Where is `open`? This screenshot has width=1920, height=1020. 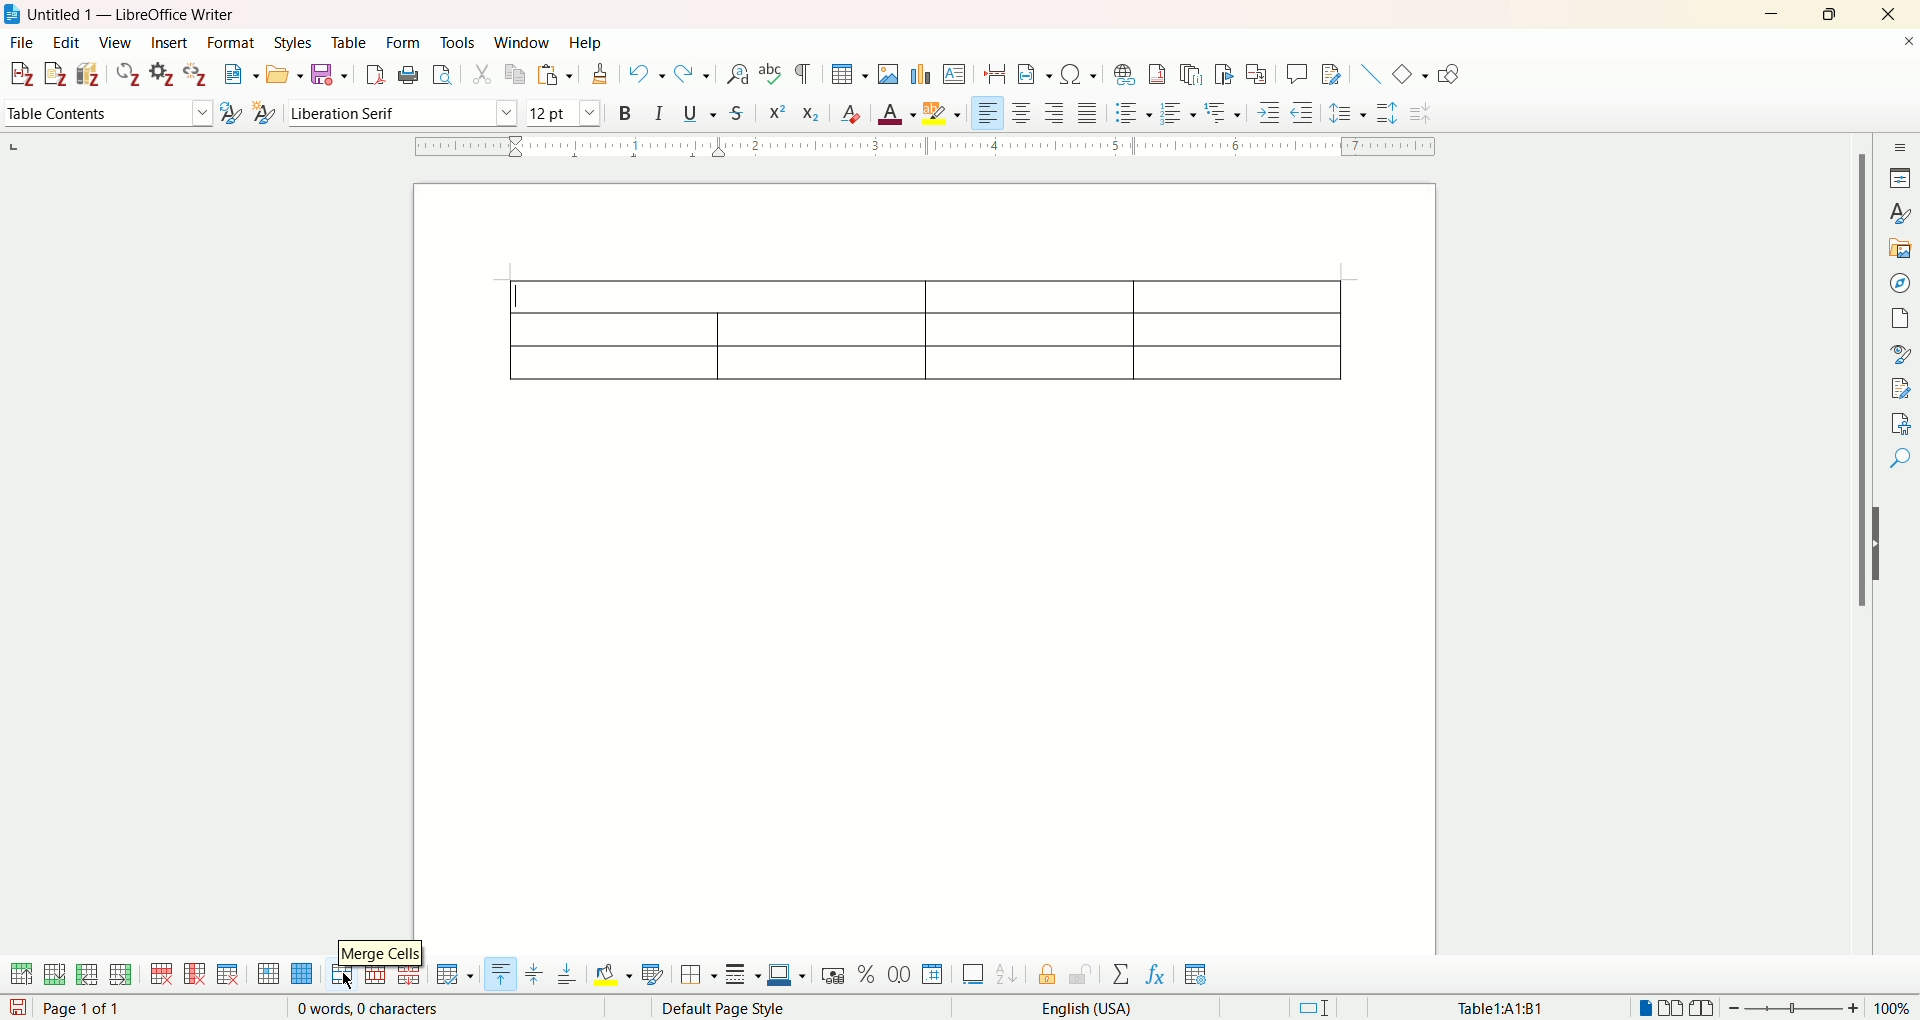
open is located at coordinates (281, 76).